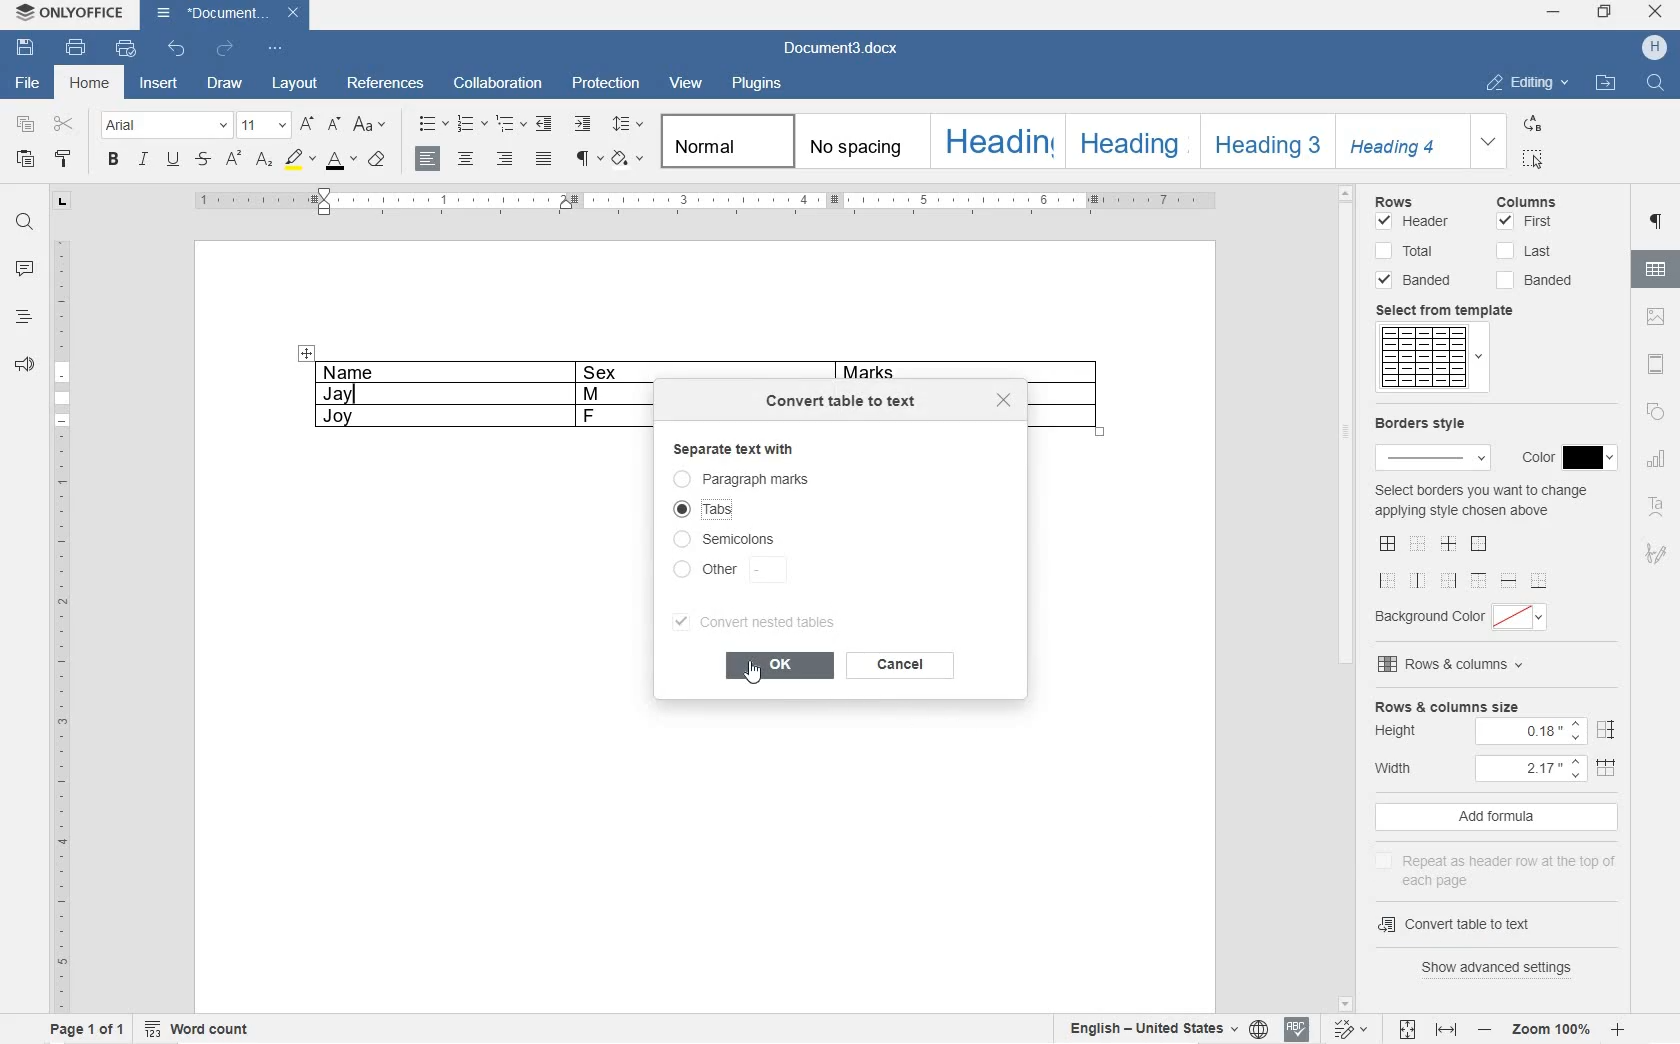 This screenshot has width=1680, height=1044. Describe the element at coordinates (582, 123) in the screenshot. I see `INCREASE INDENT` at that location.